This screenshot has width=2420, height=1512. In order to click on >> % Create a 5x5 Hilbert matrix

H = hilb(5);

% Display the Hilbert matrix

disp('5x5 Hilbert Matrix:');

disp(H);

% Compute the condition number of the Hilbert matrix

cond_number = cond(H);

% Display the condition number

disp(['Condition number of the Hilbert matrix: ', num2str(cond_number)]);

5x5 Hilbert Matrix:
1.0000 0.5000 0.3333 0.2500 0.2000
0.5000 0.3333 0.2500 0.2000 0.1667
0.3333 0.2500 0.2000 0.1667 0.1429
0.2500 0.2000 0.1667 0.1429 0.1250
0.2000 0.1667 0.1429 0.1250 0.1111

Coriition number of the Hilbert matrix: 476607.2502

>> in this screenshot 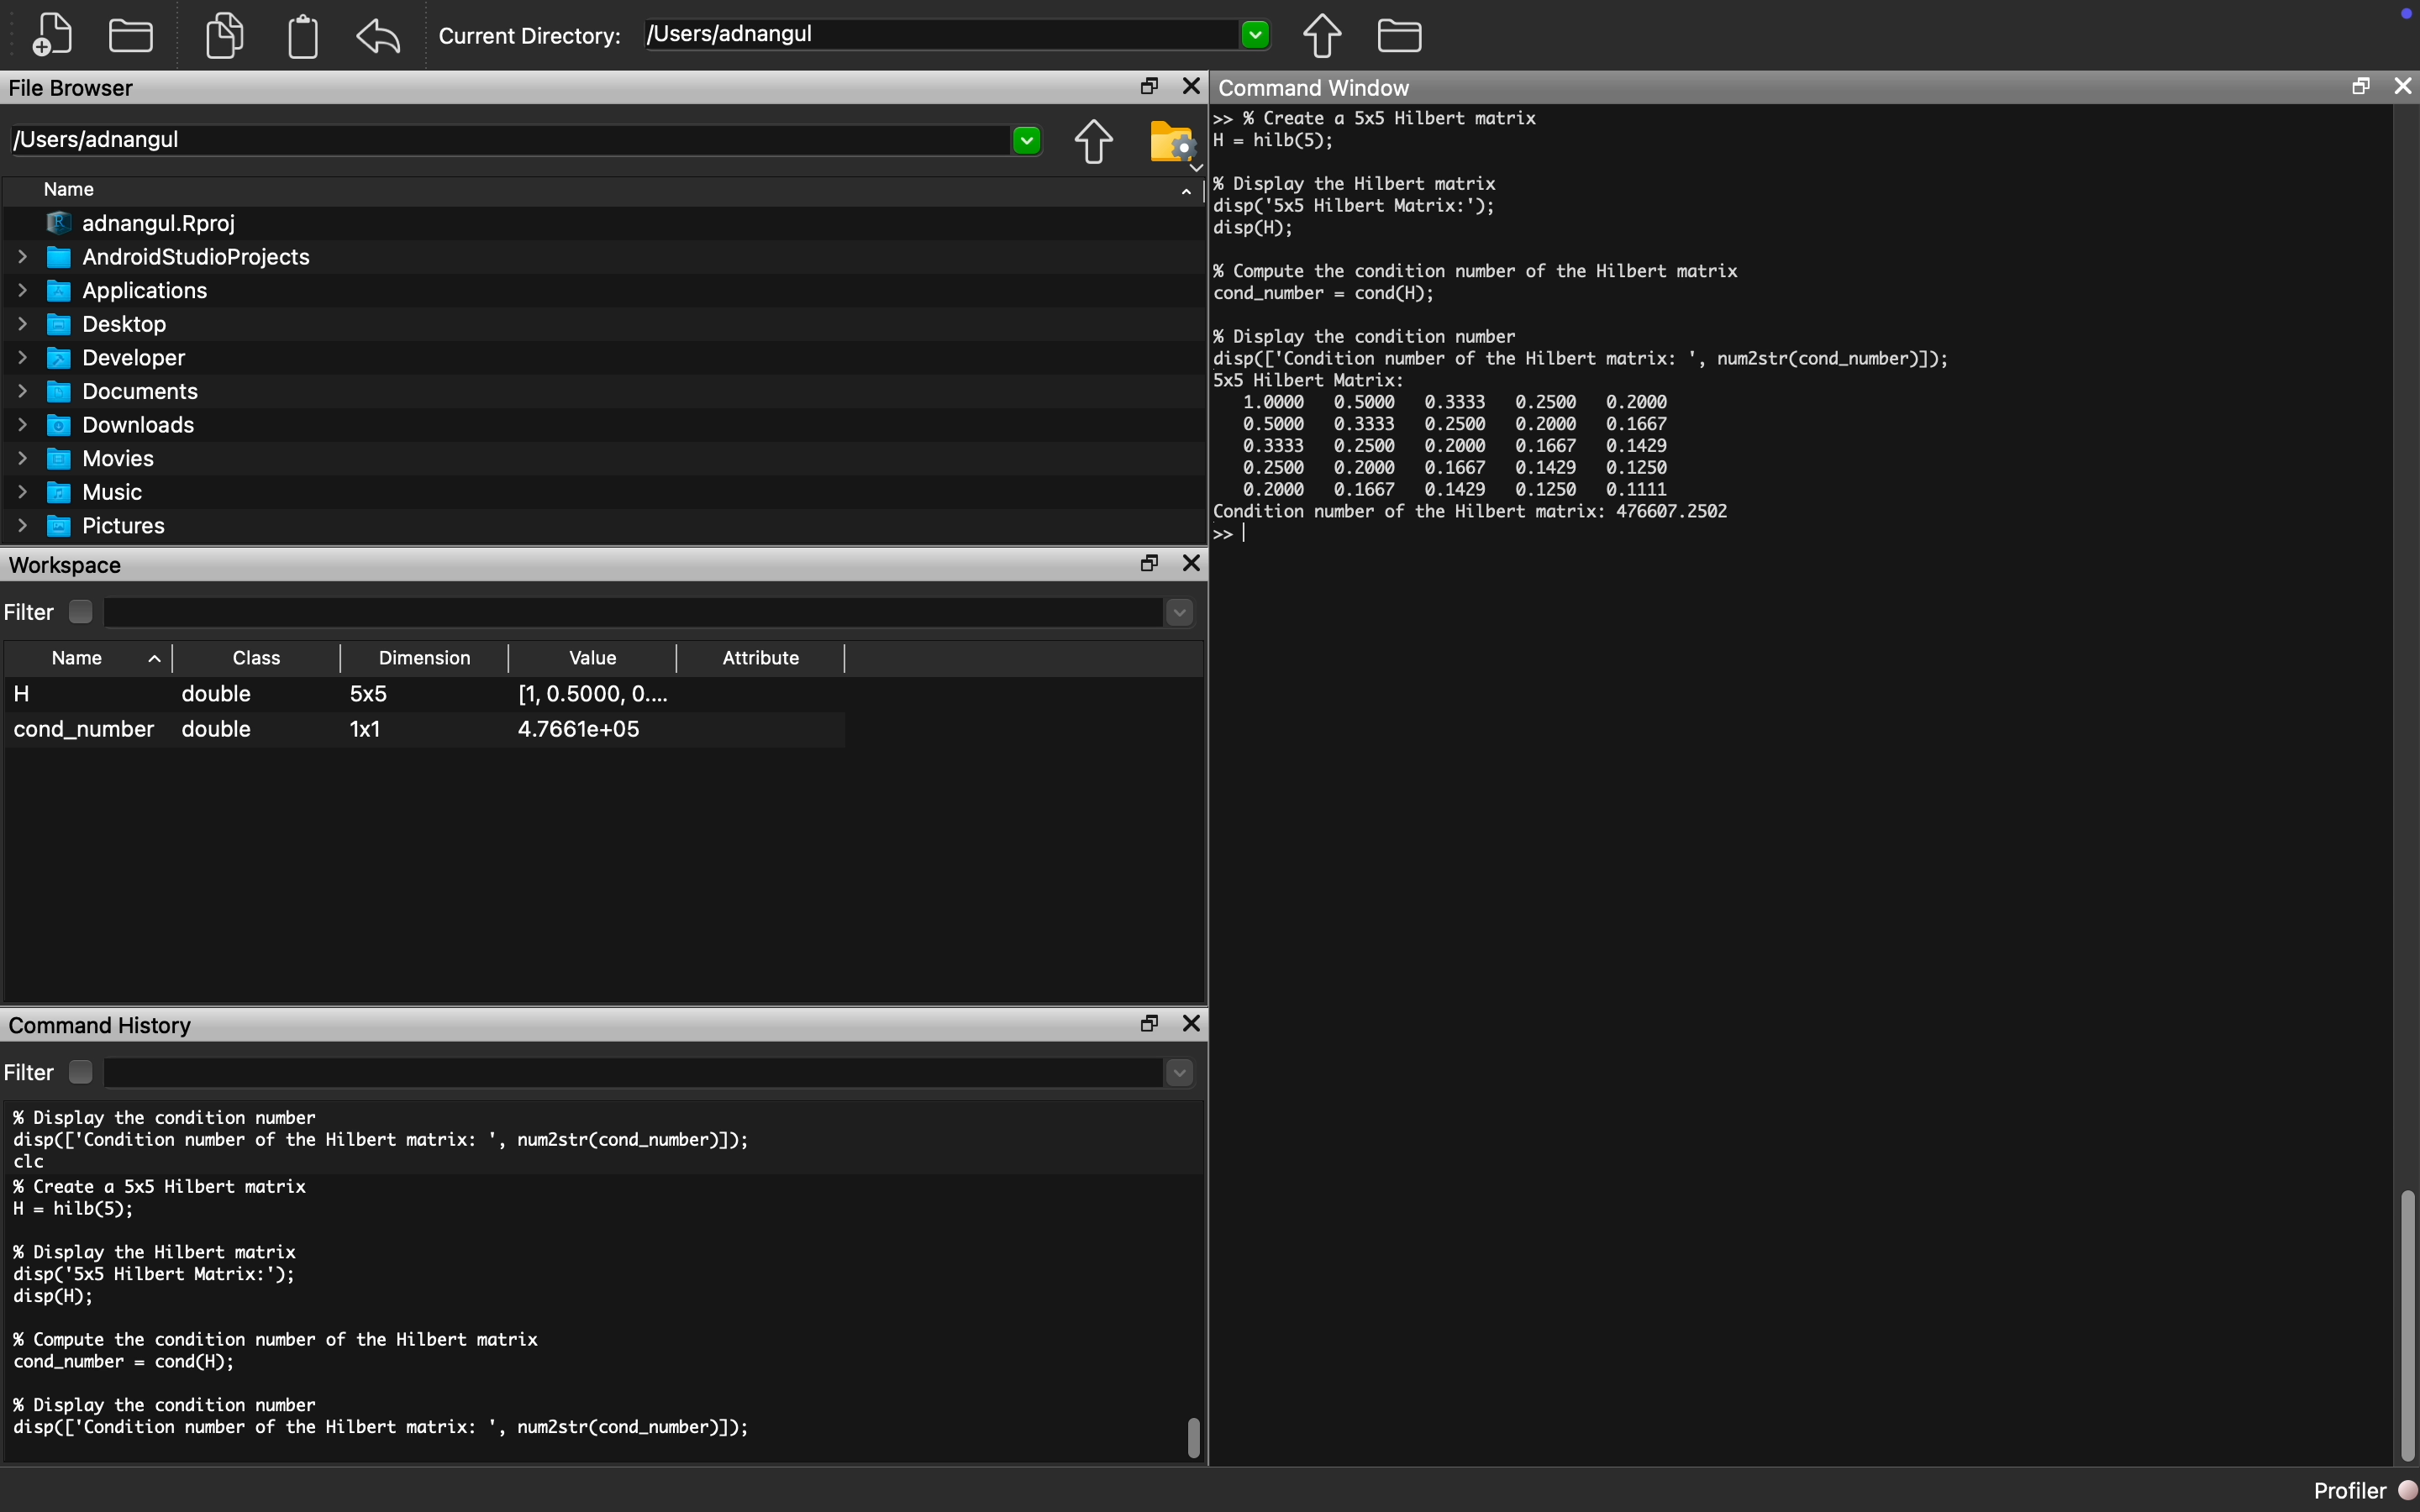, I will do `click(1601, 333)`.